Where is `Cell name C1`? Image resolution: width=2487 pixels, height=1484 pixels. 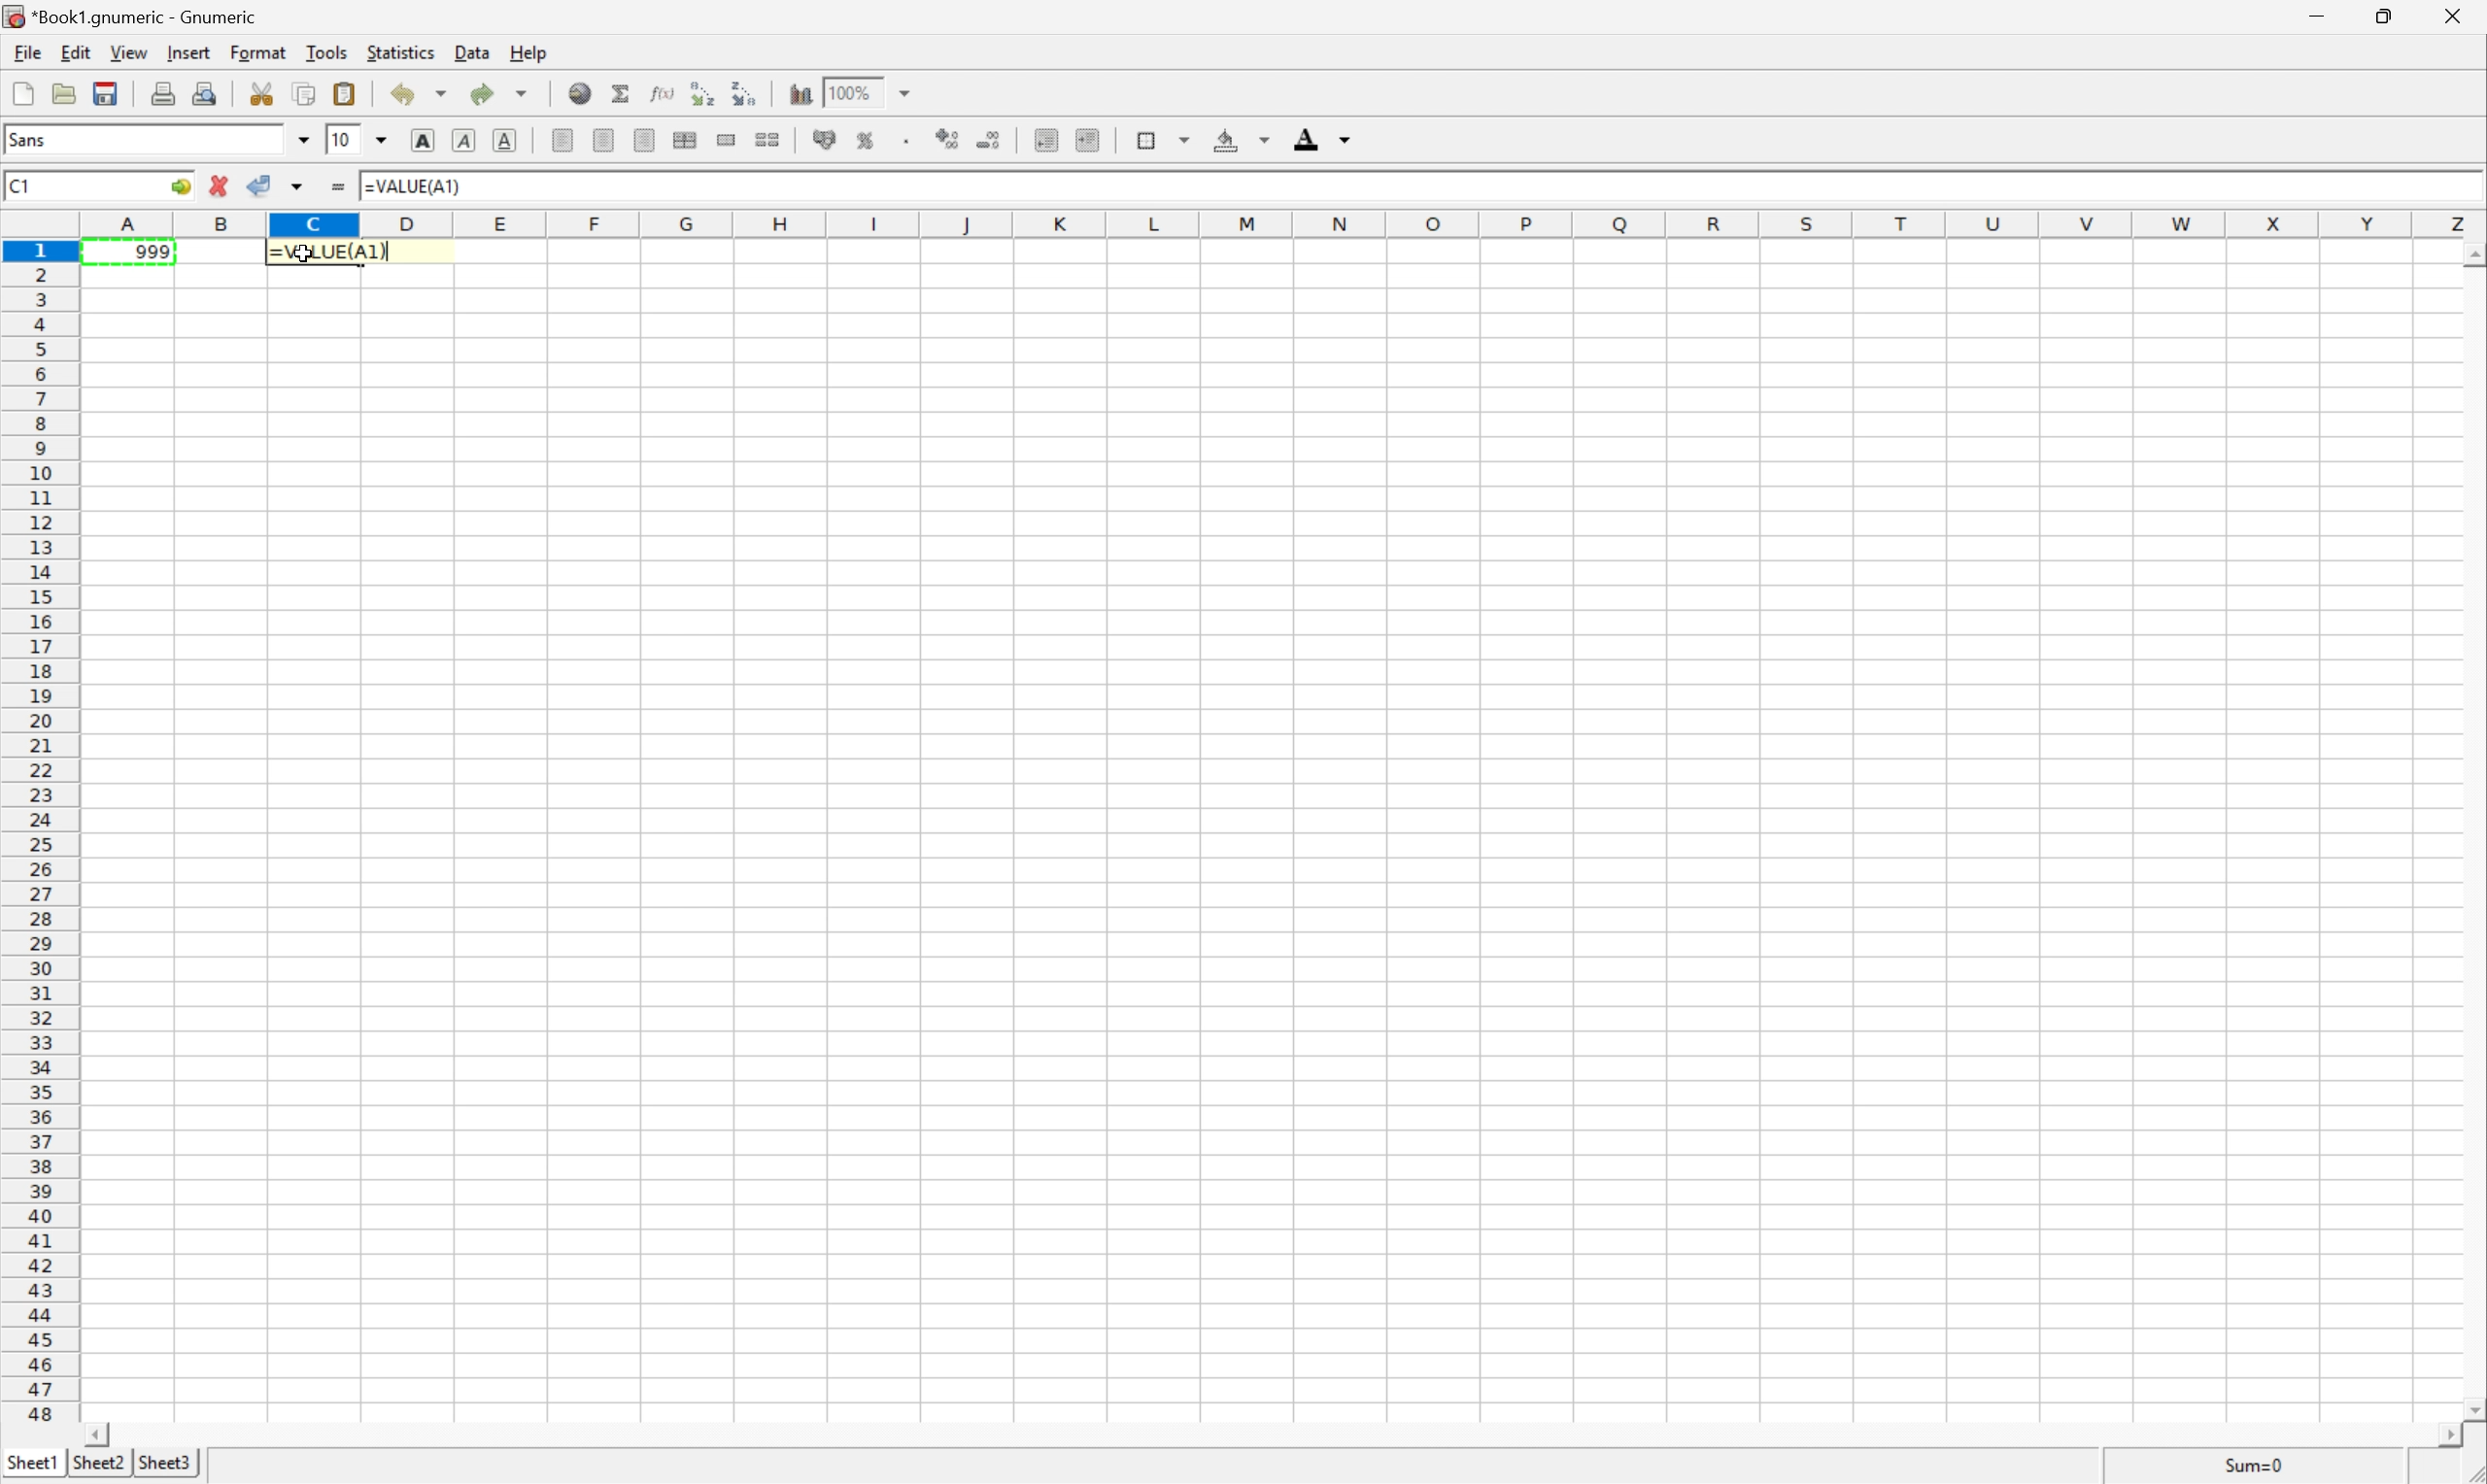
Cell name C1 is located at coordinates (79, 183).